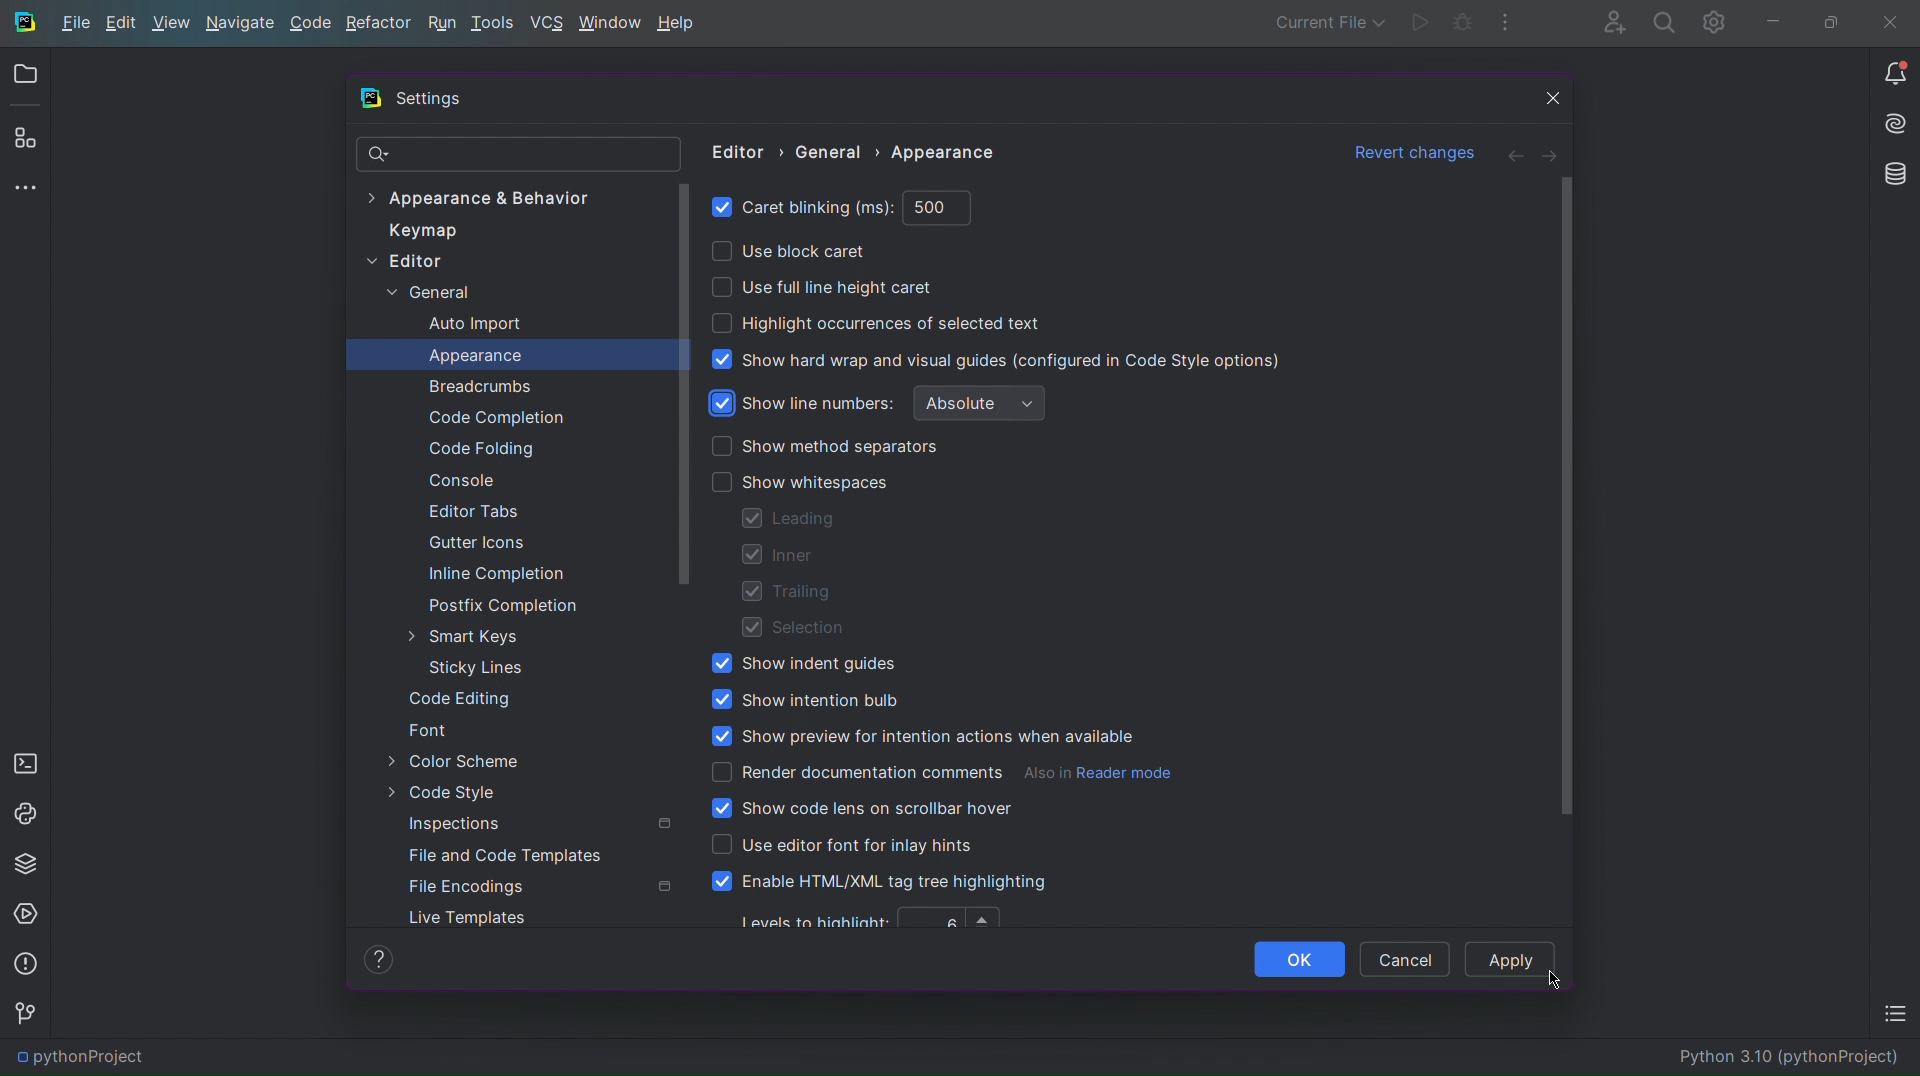 The height and width of the screenshot is (1076, 1920). What do you see at coordinates (26, 811) in the screenshot?
I see `Python Console` at bounding box center [26, 811].